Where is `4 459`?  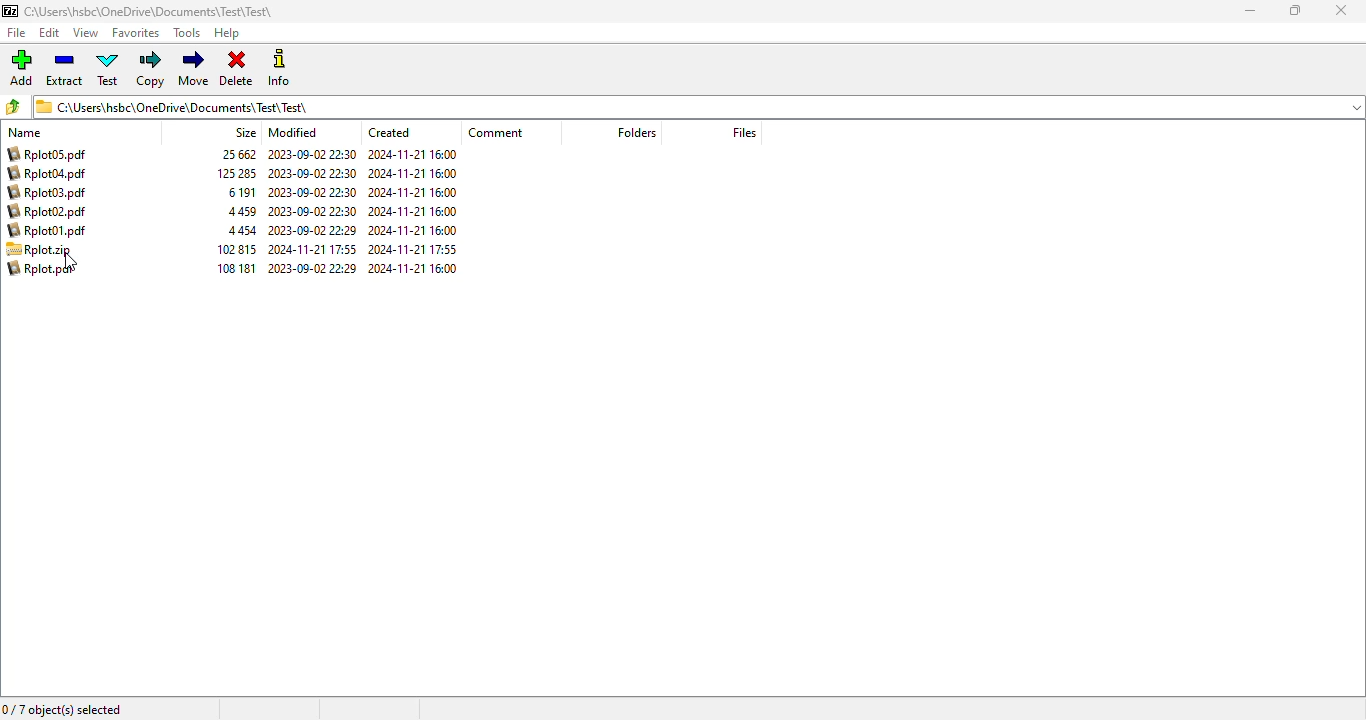
4 459 is located at coordinates (242, 211).